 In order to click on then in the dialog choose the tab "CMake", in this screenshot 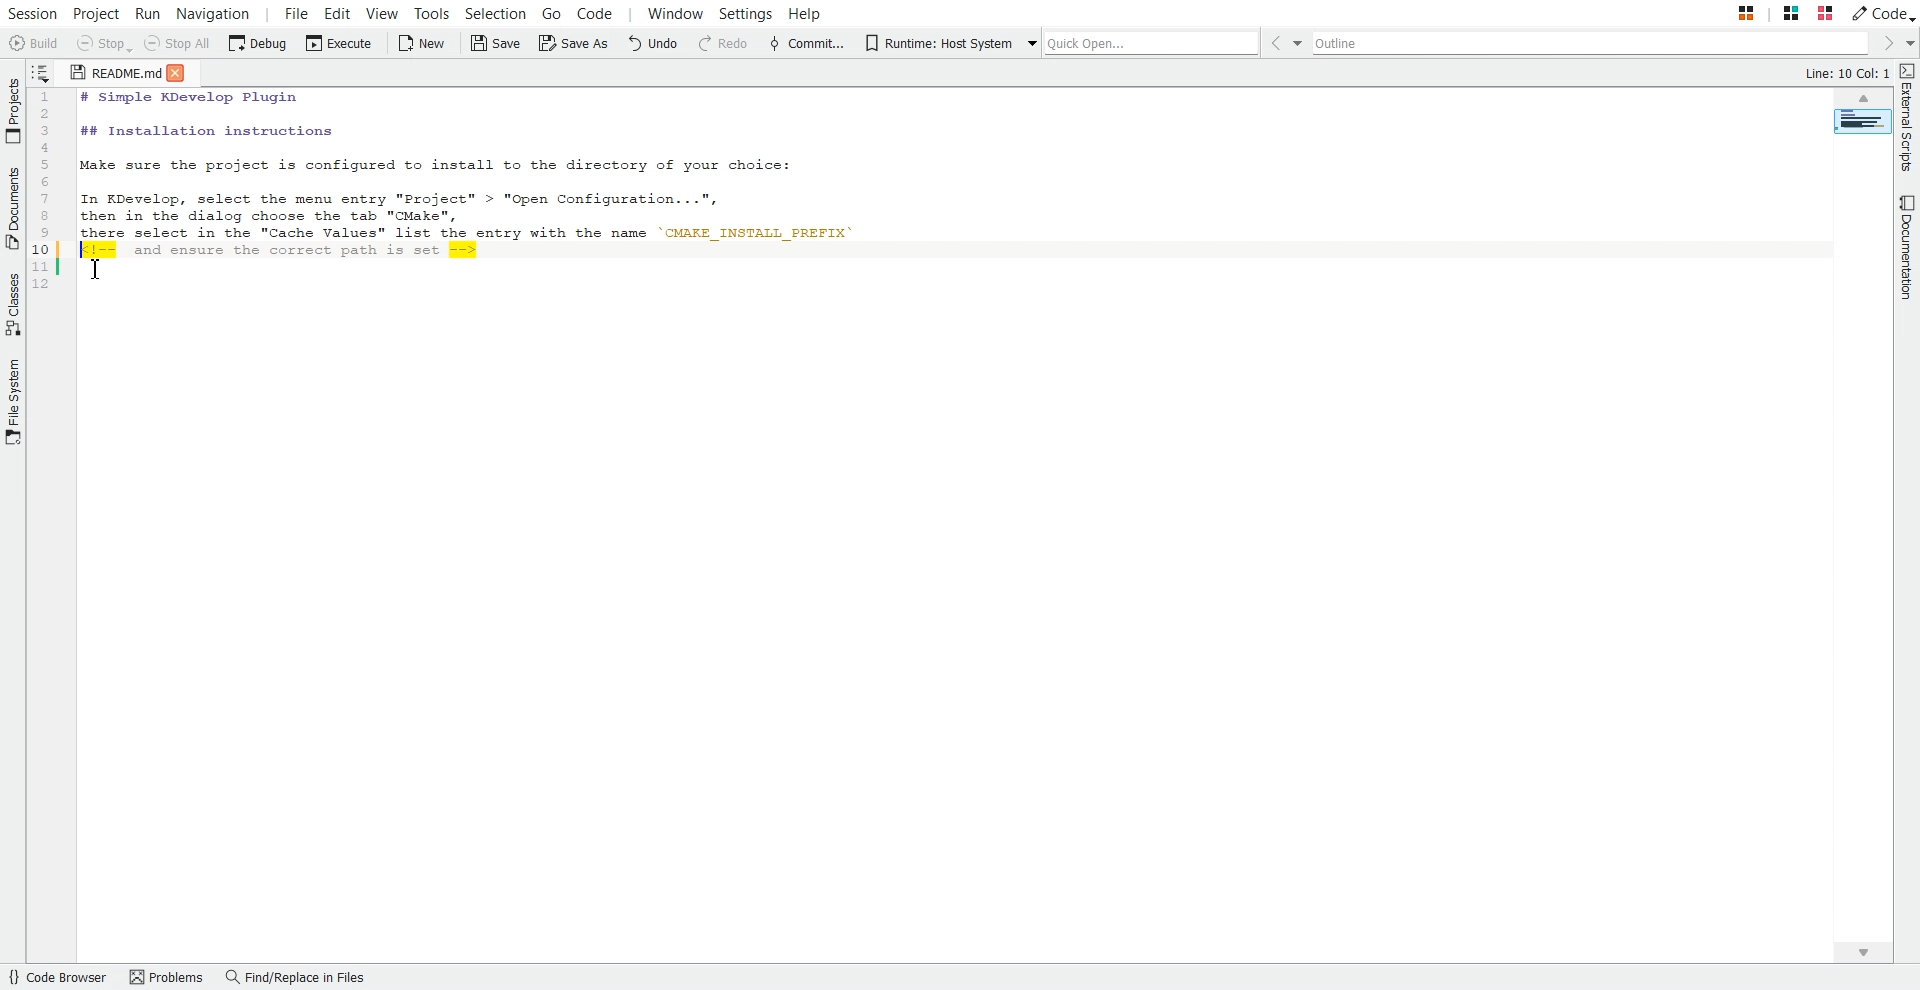, I will do `click(282, 216)`.